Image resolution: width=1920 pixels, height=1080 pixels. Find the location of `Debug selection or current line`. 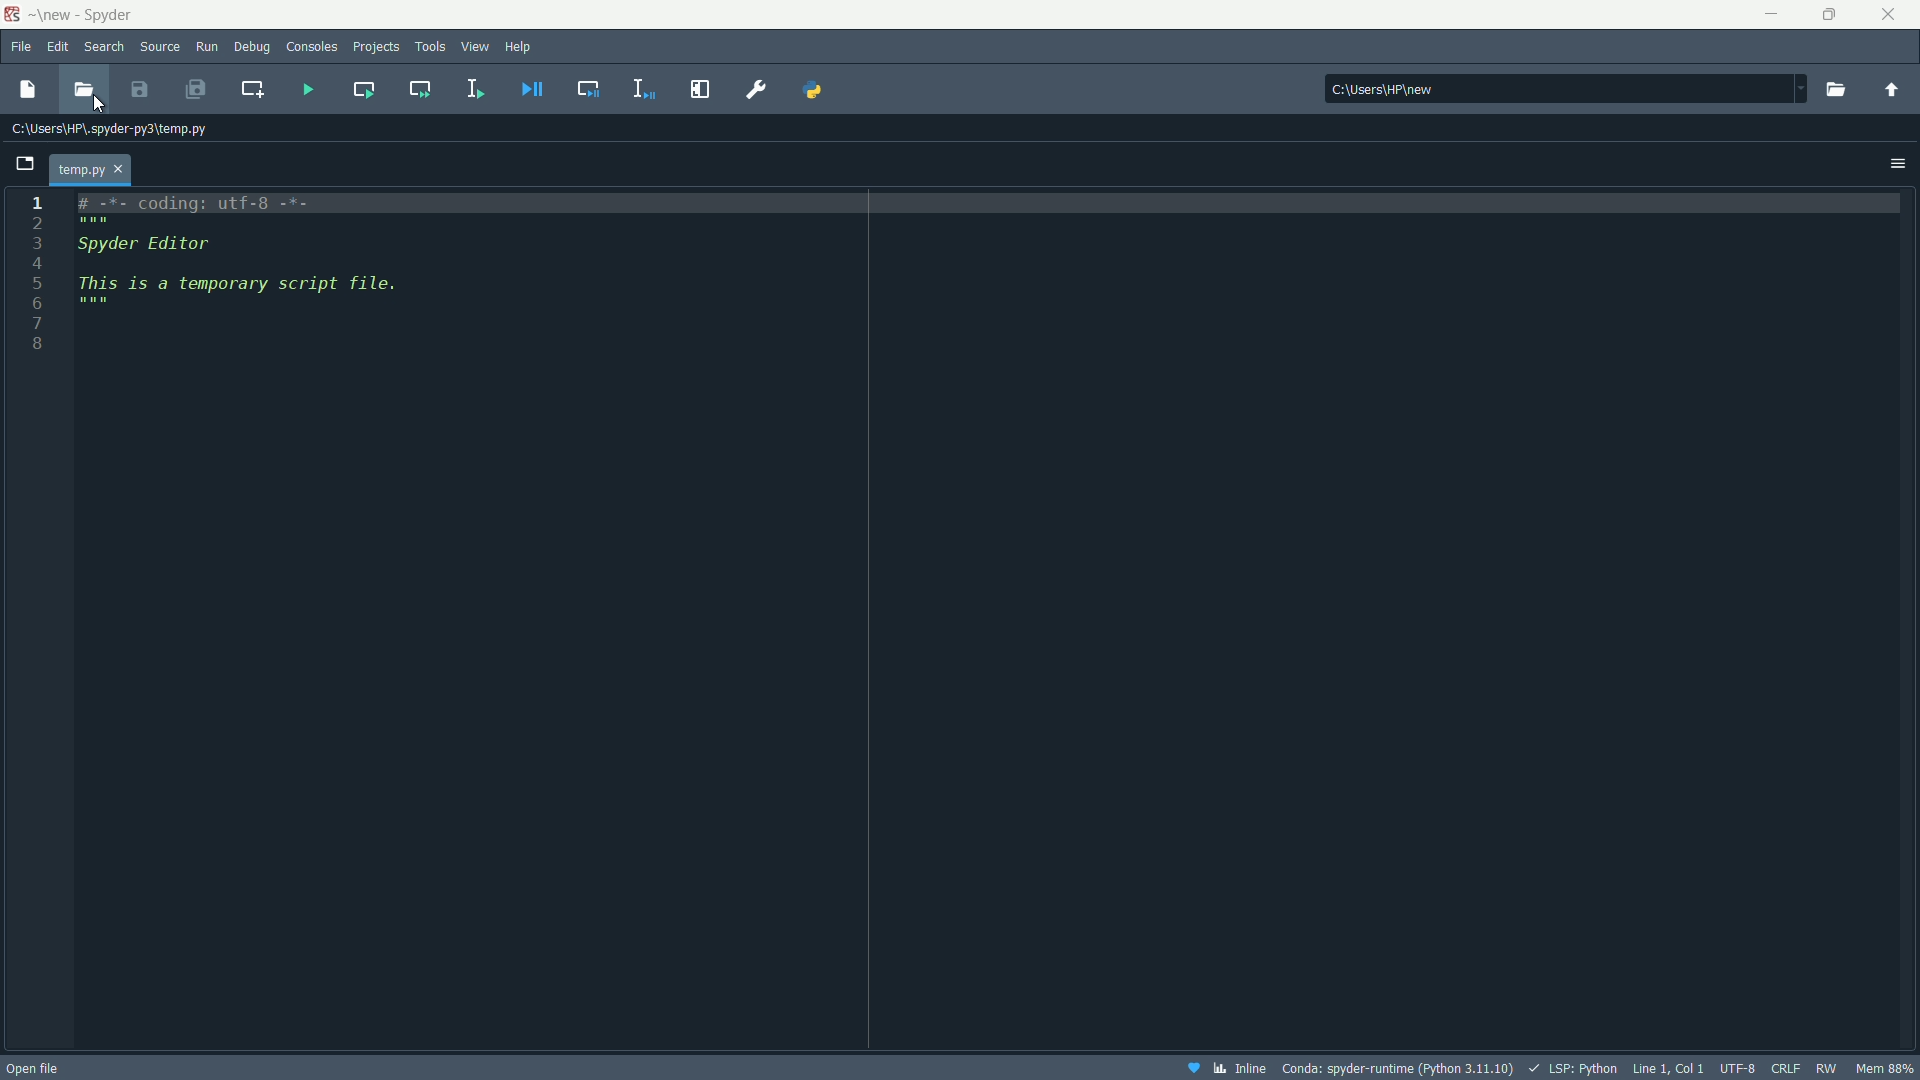

Debug selection or current line is located at coordinates (642, 89).